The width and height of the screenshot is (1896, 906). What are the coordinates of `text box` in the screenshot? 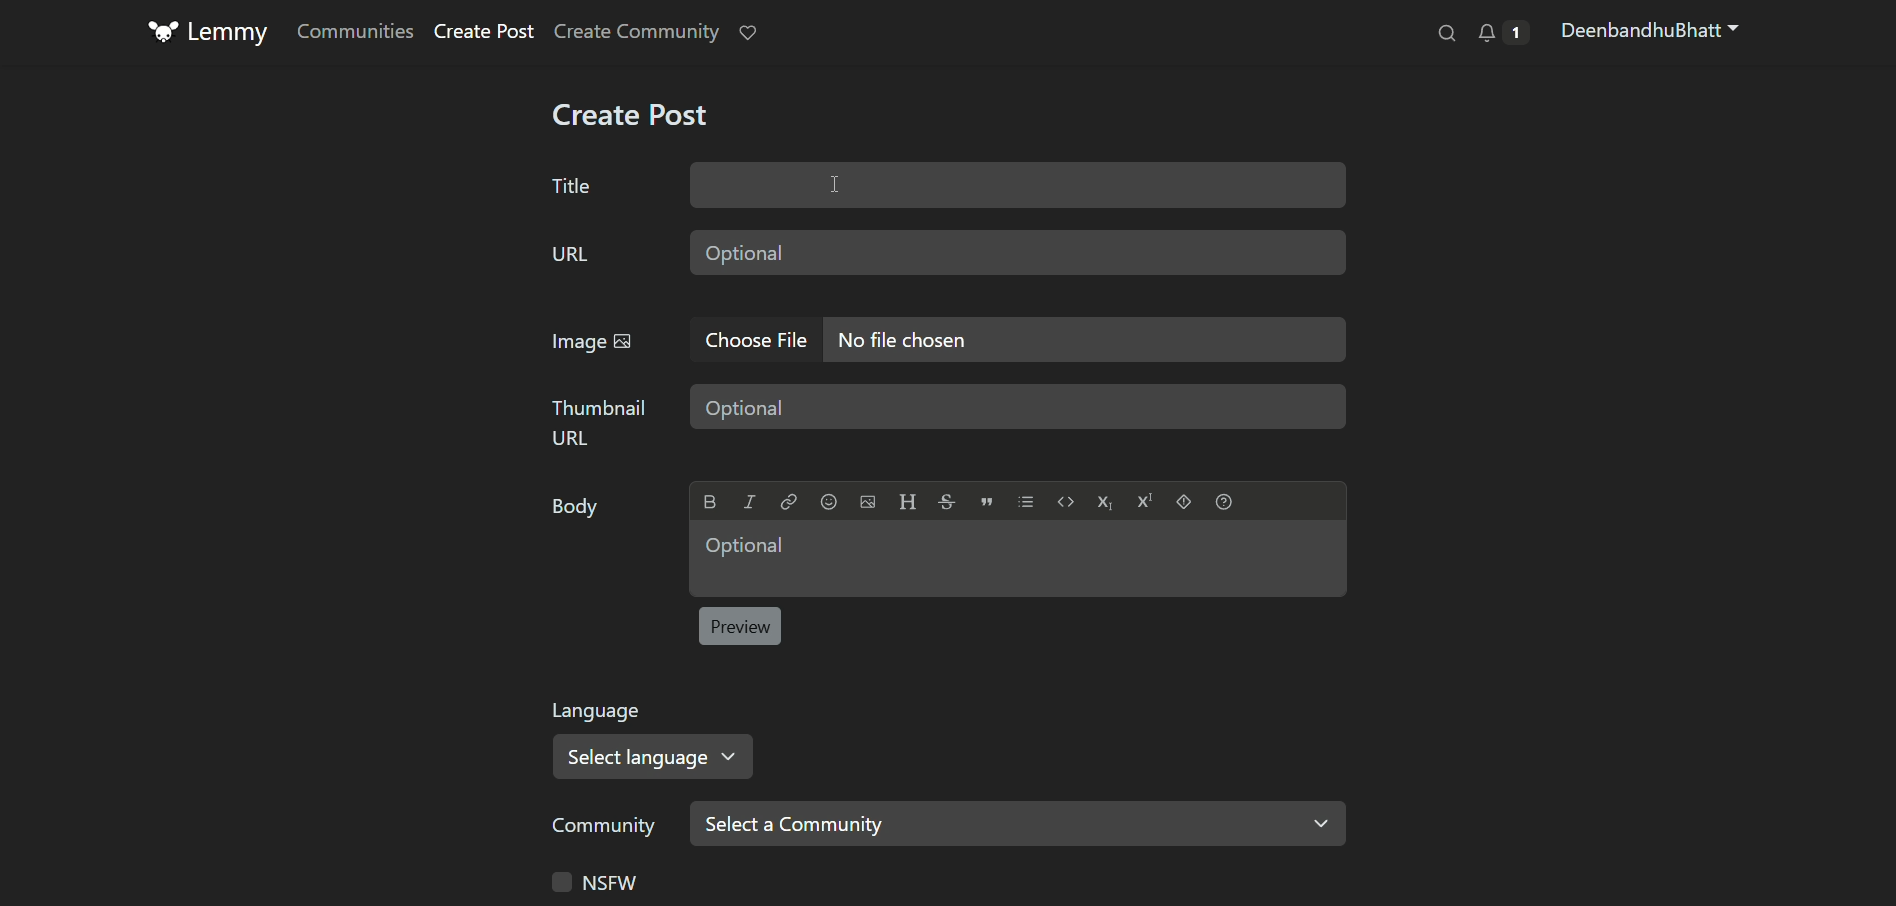 It's located at (1017, 184).